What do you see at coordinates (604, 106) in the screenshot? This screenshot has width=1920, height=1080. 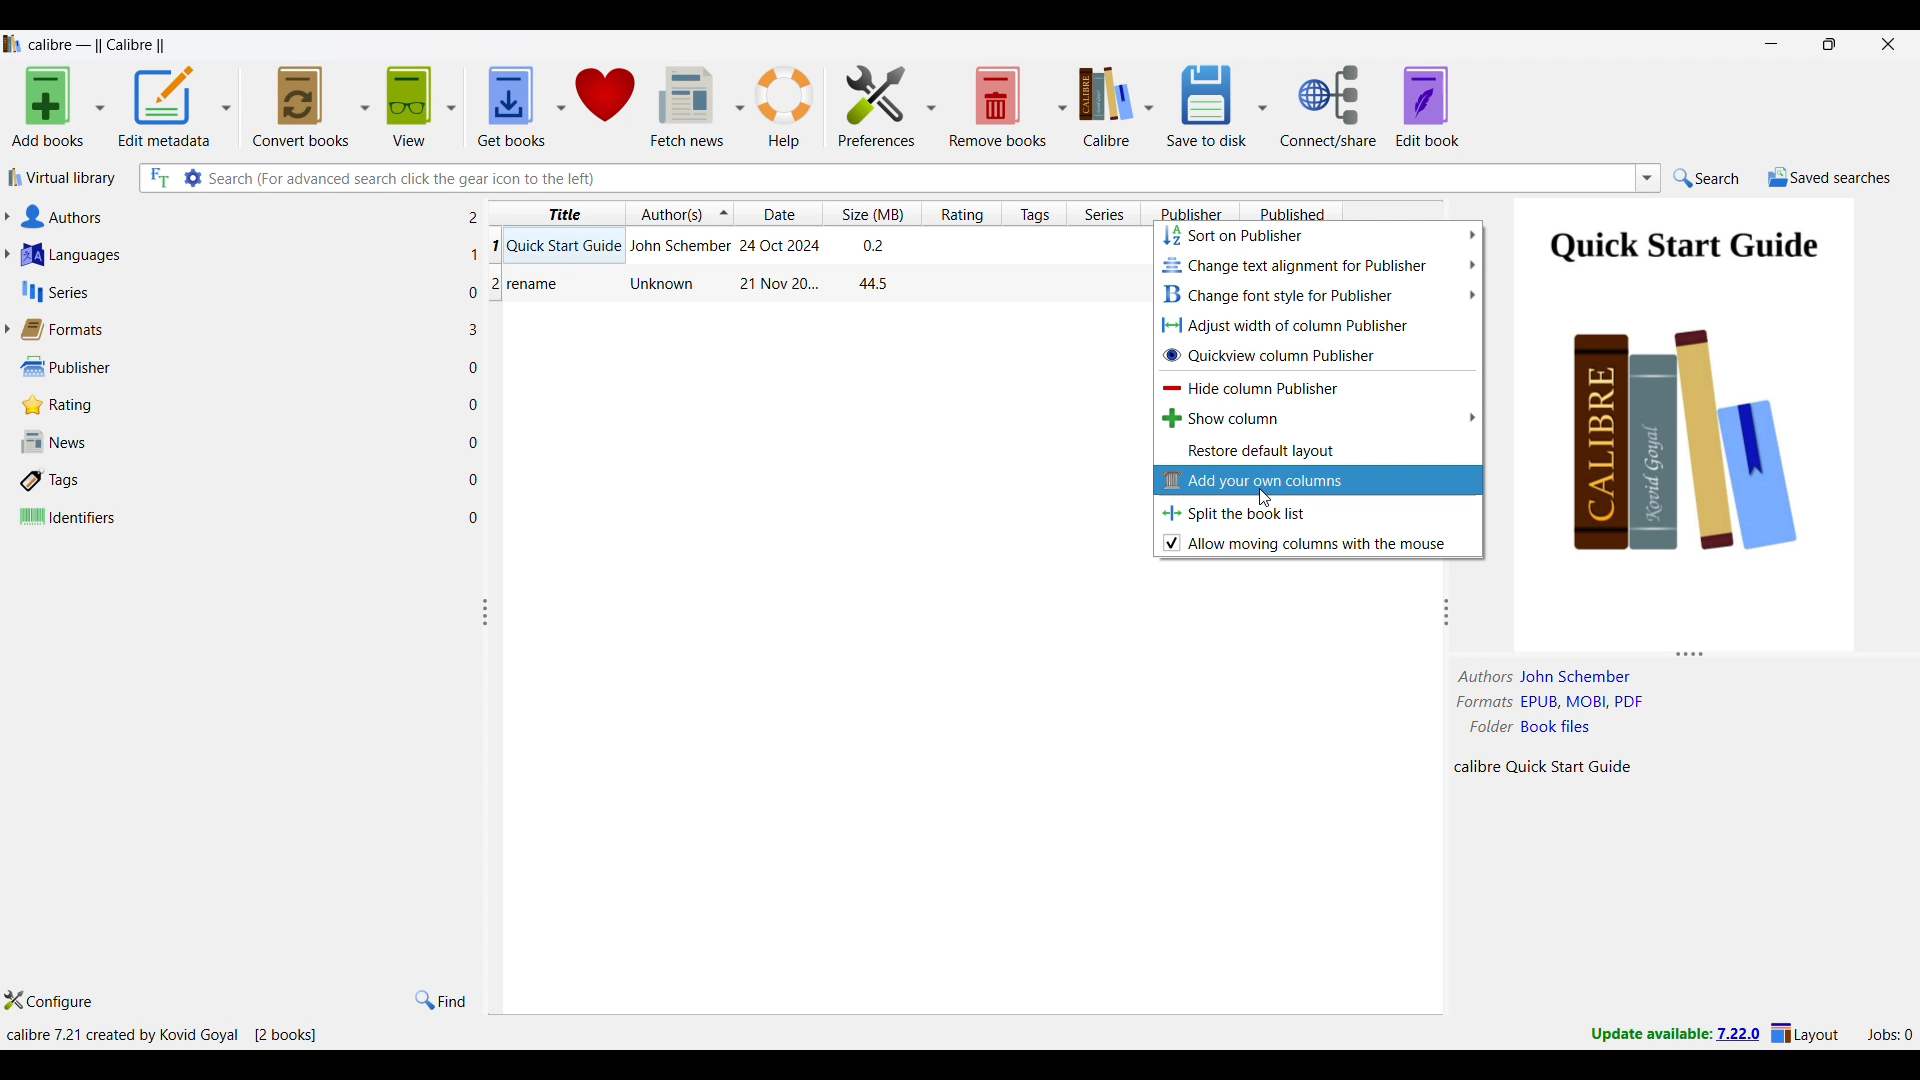 I see `Donate to software` at bounding box center [604, 106].